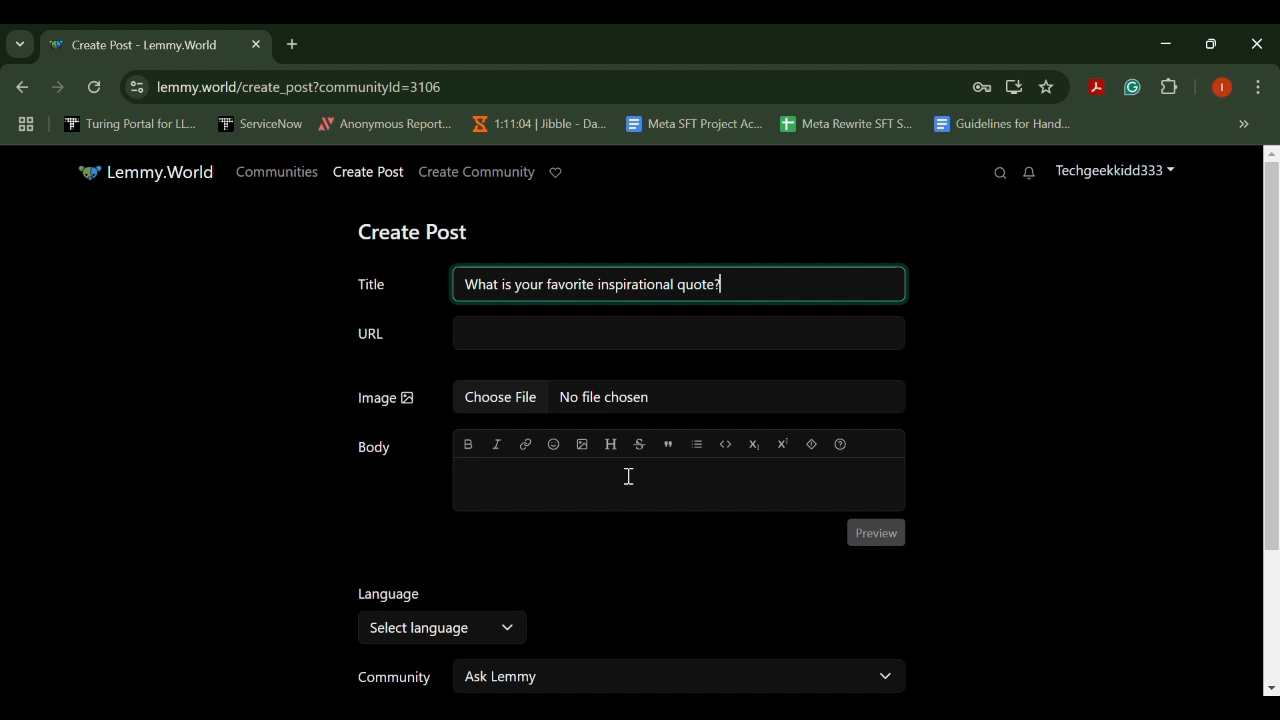 The image size is (1280, 720). I want to click on Previous Webpage, so click(19, 89).